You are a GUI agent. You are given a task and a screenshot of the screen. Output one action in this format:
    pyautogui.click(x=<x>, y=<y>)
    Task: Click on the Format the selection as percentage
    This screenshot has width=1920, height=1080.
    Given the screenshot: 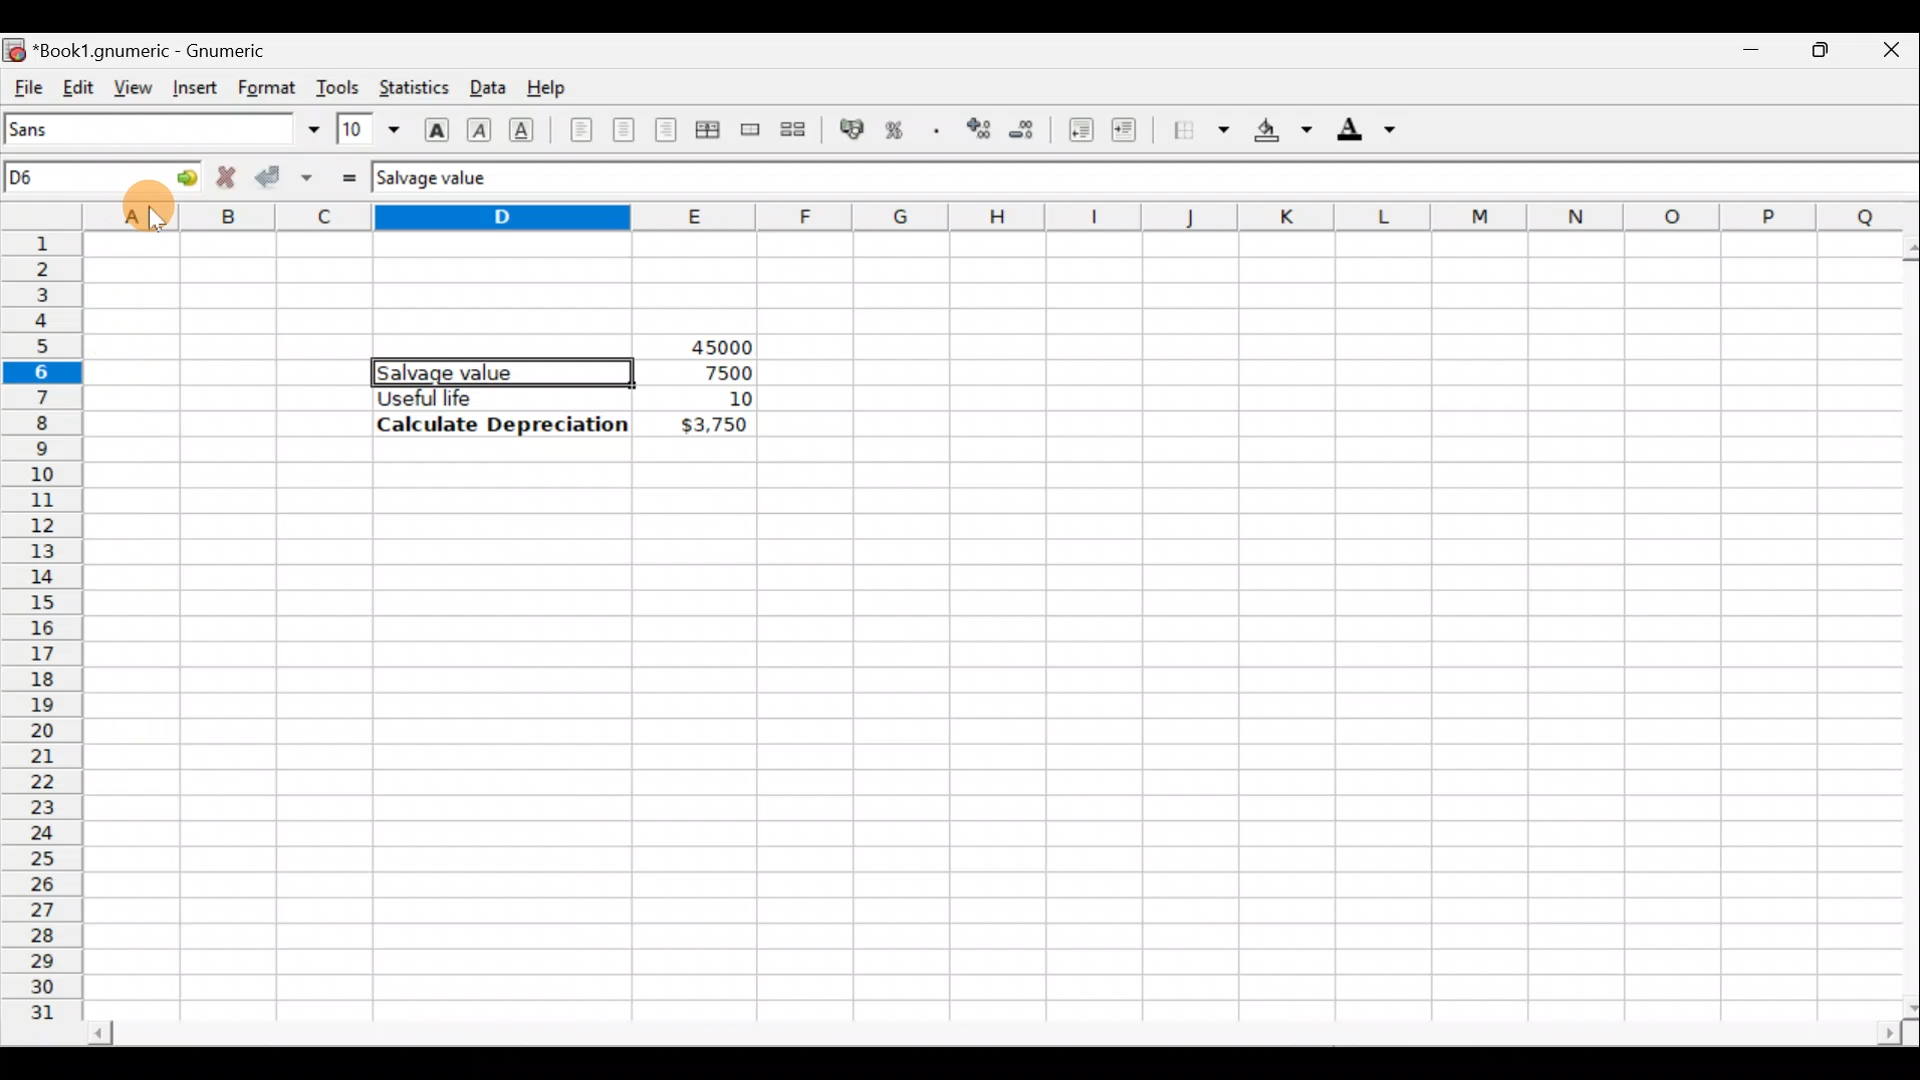 What is the action you would take?
    pyautogui.click(x=898, y=133)
    